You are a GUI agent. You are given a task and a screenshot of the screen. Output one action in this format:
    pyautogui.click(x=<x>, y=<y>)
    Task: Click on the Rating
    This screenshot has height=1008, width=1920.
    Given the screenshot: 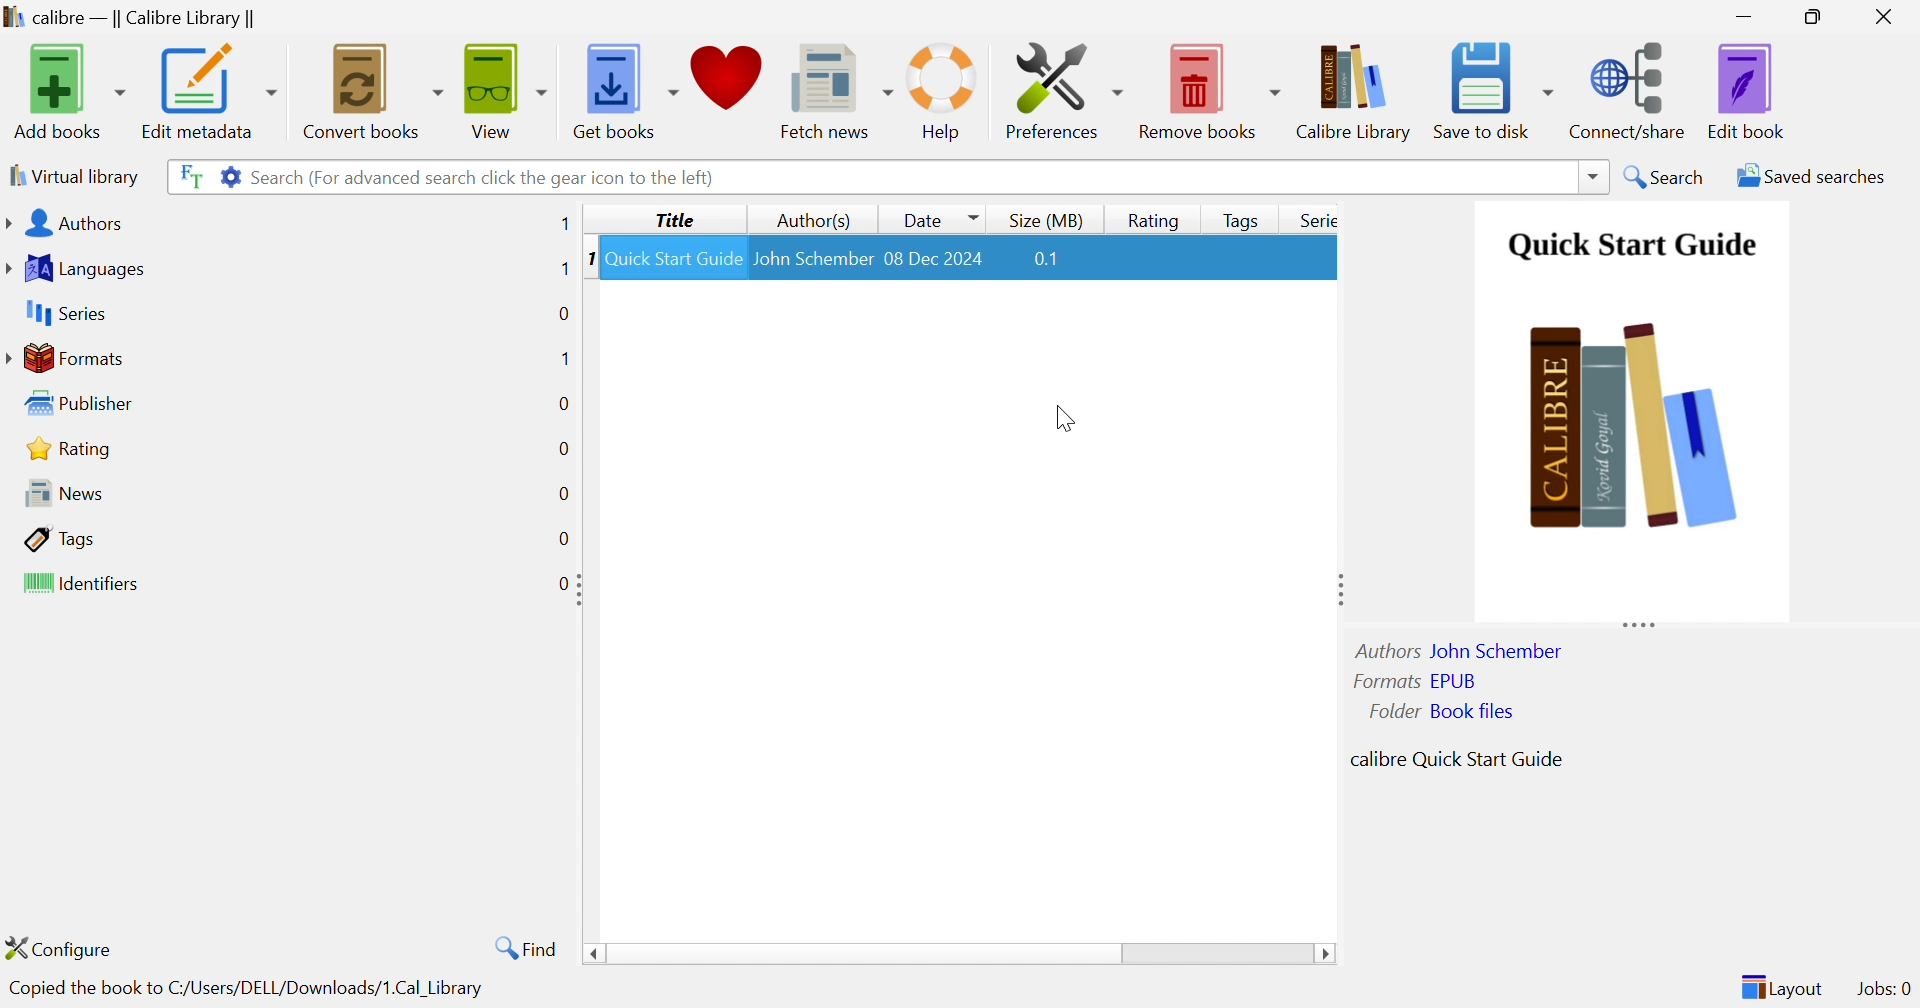 What is the action you would take?
    pyautogui.click(x=65, y=448)
    